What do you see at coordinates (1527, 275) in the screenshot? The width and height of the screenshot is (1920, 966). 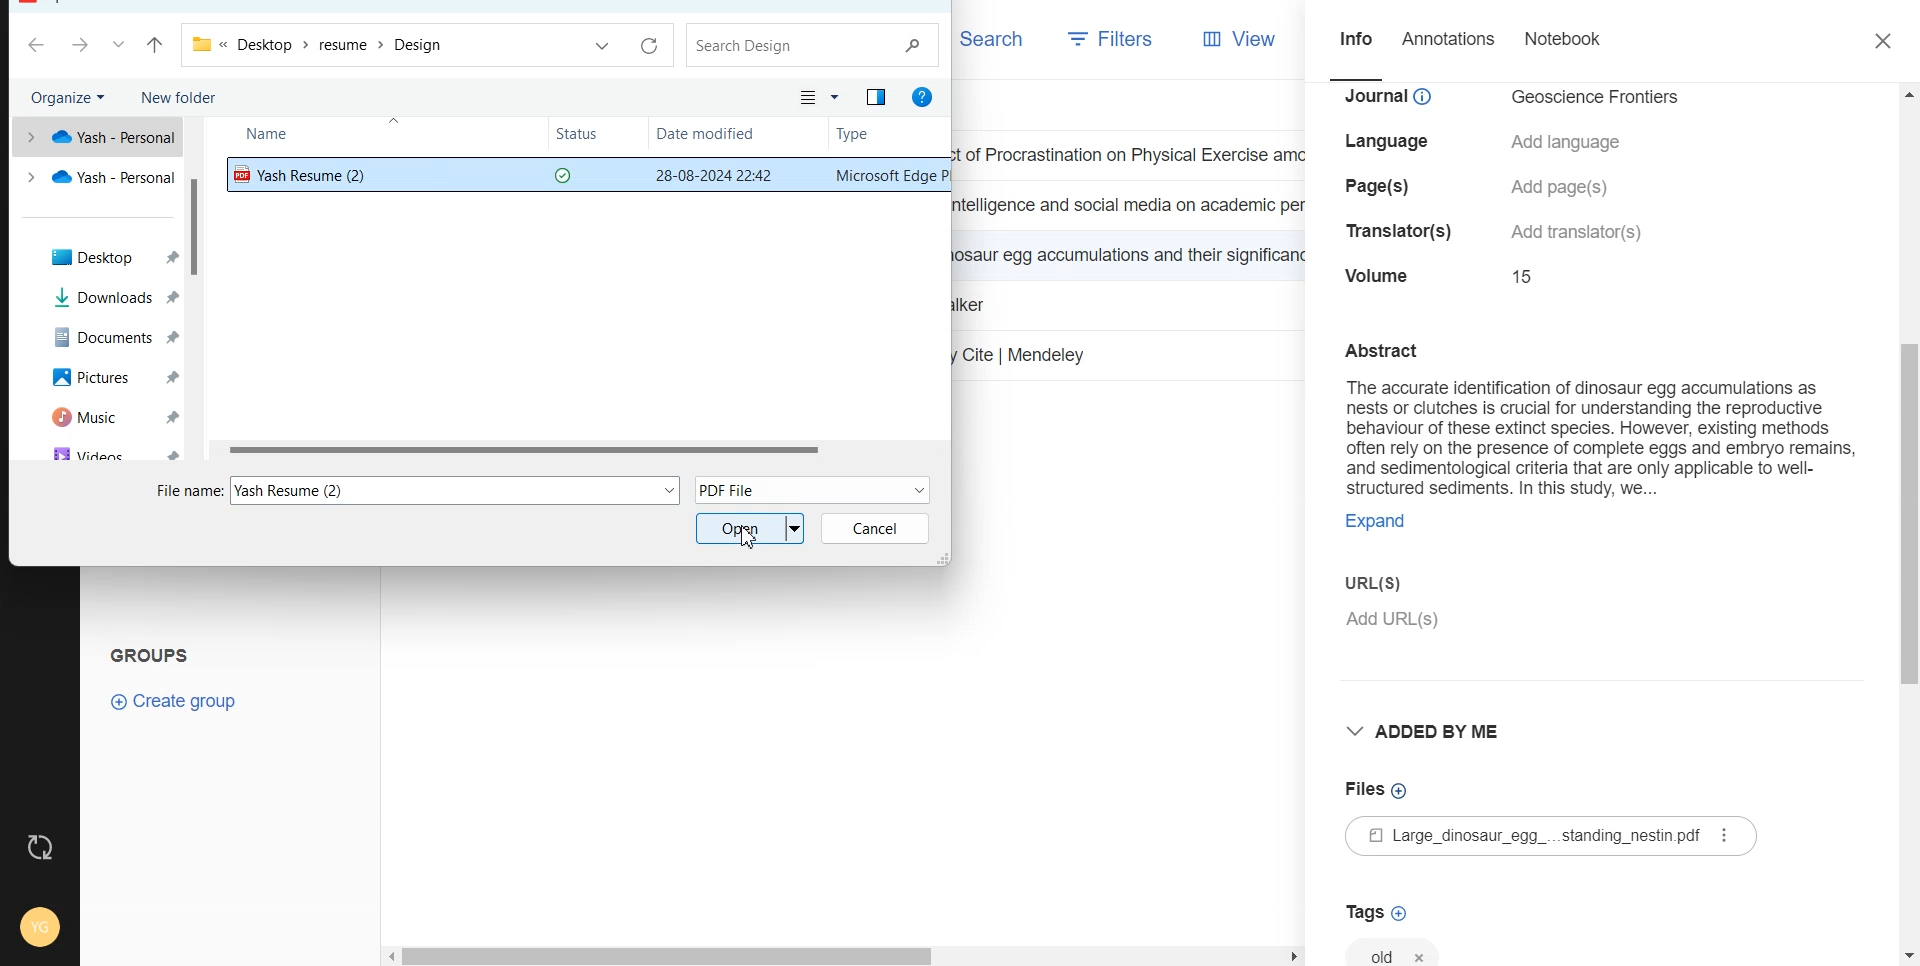 I see `details` at bounding box center [1527, 275].